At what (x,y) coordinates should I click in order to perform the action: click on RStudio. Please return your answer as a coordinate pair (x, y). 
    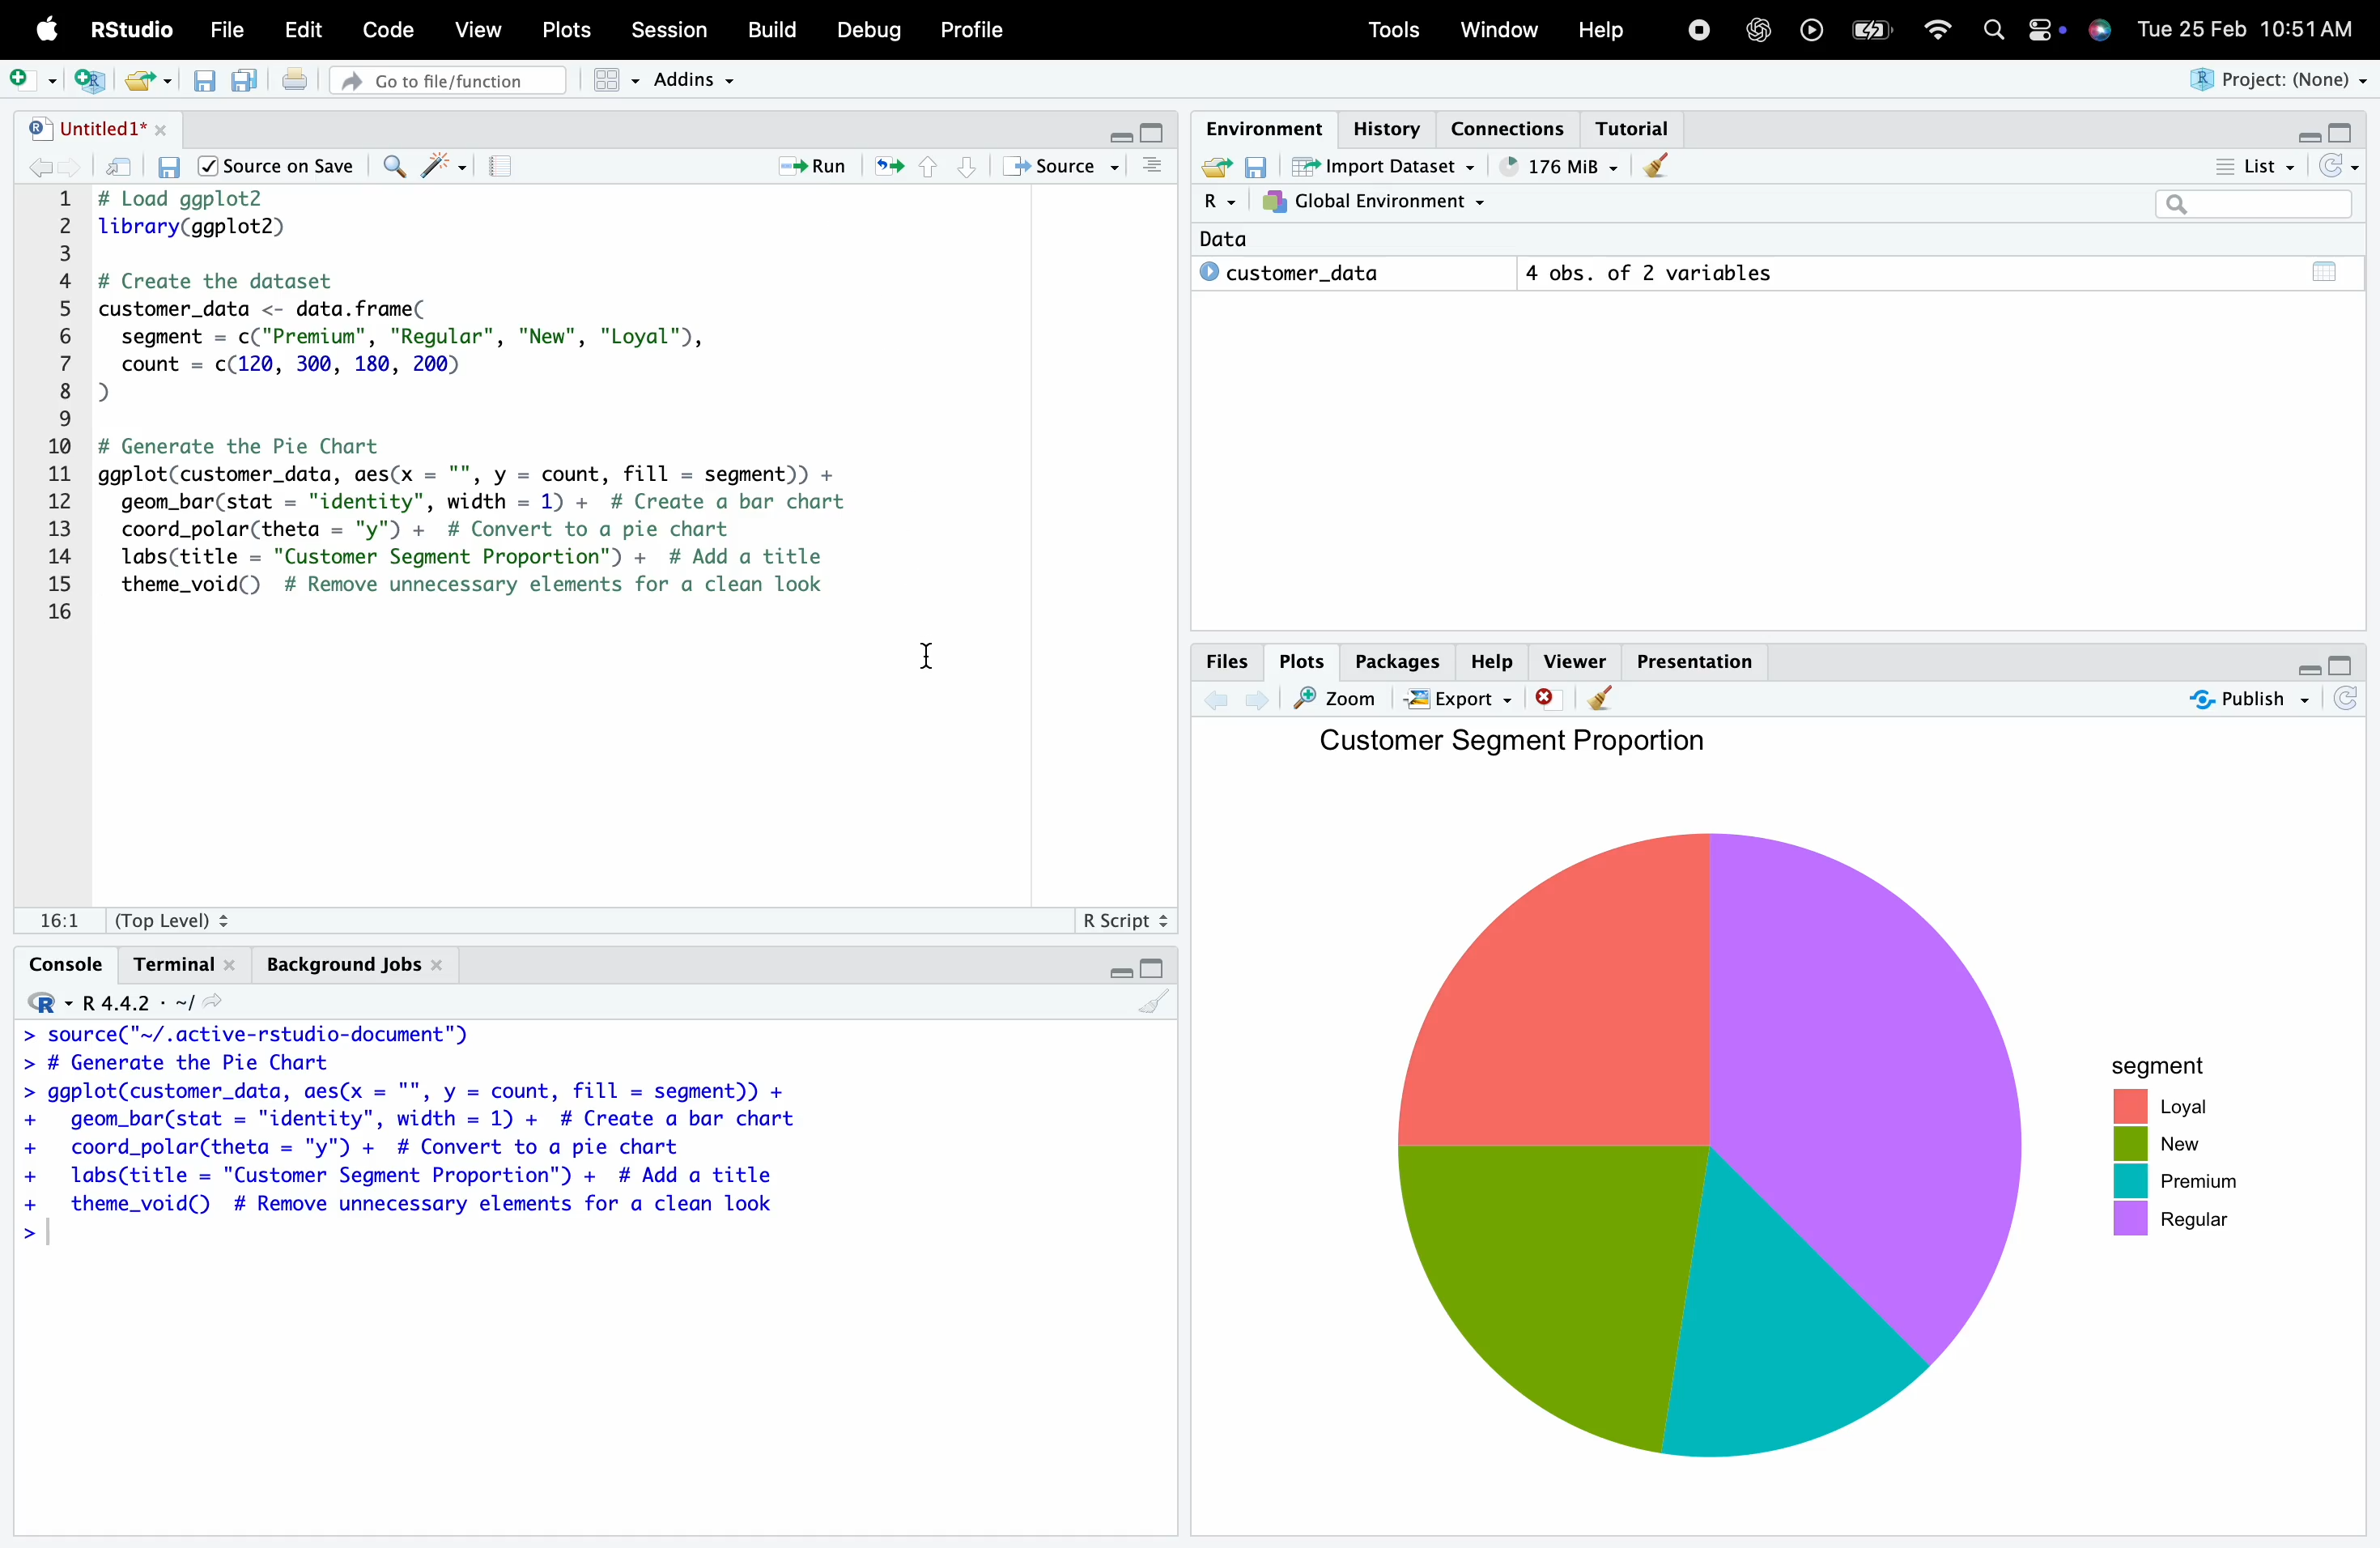
    Looking at the image, I should click on (128, 28).